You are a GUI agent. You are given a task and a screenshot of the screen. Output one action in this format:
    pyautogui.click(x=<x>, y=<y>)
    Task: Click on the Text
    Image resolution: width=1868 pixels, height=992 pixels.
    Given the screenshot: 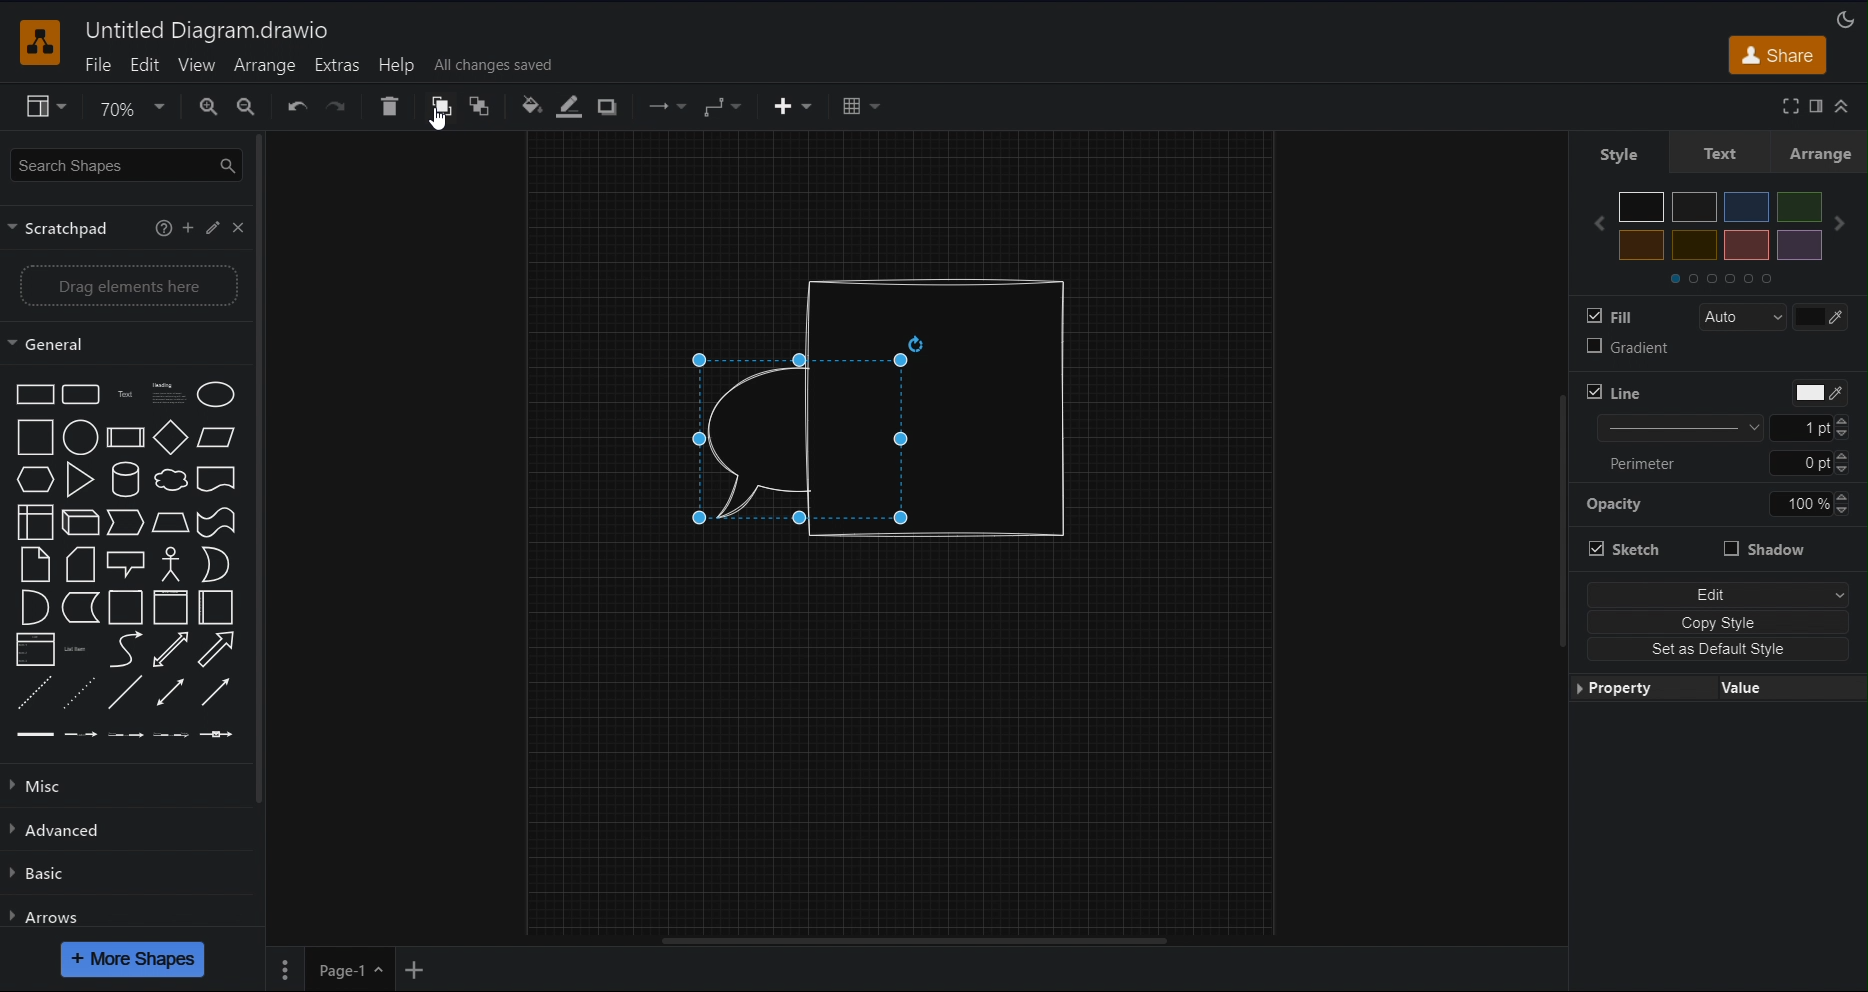 What is the action you would take?
    pyautogui.click(x=125, y=395)
    